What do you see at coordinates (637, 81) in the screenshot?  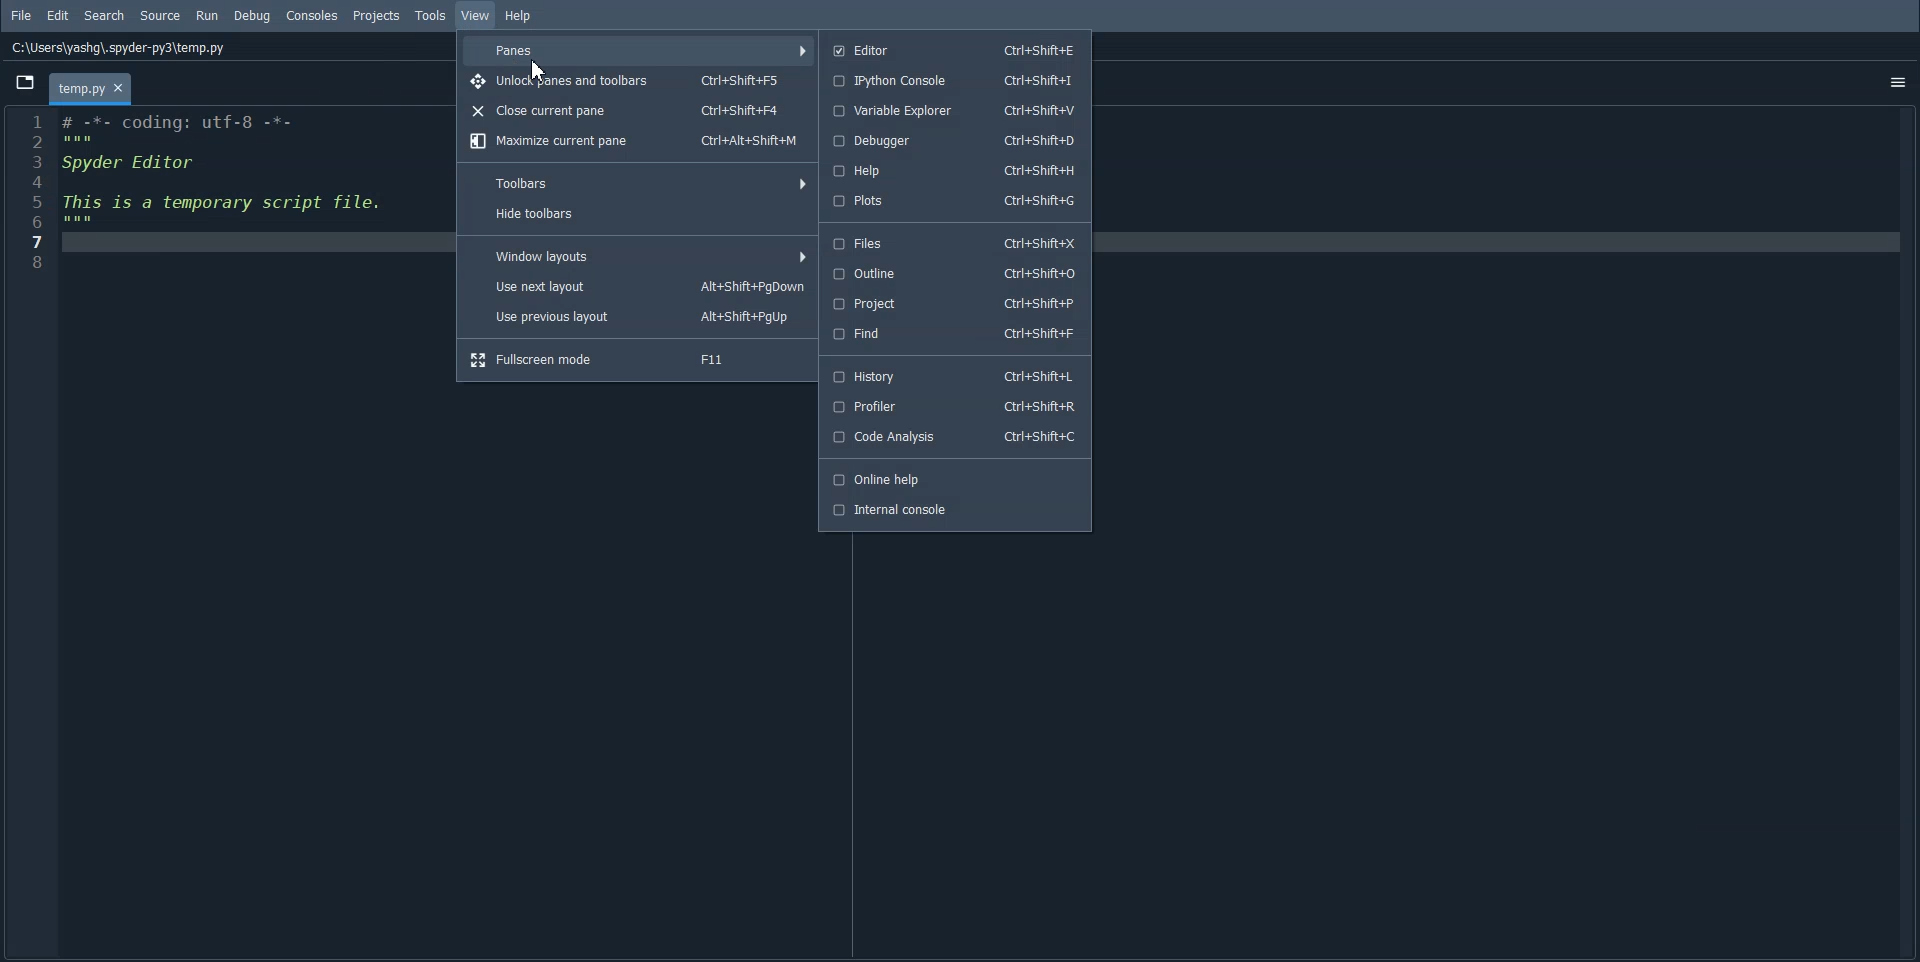 I see `Unlock panes and toolbars` at bounding box center [637, 81].